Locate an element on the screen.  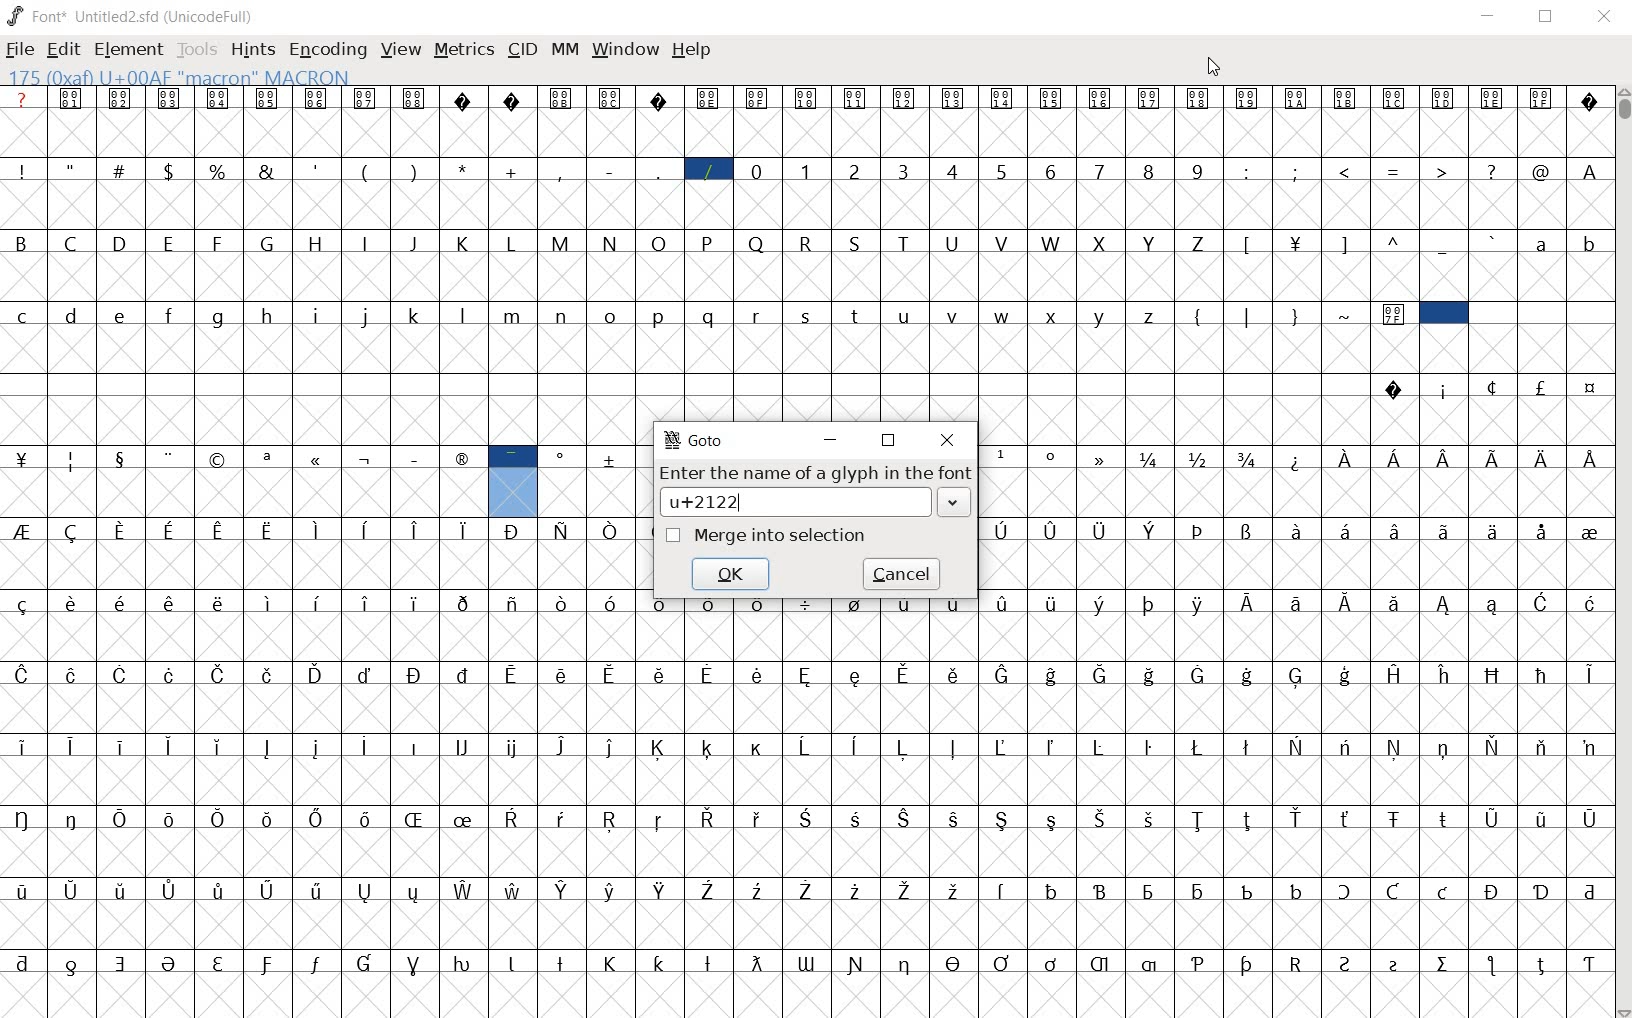
special characters is located at coordinates (1247, 262).